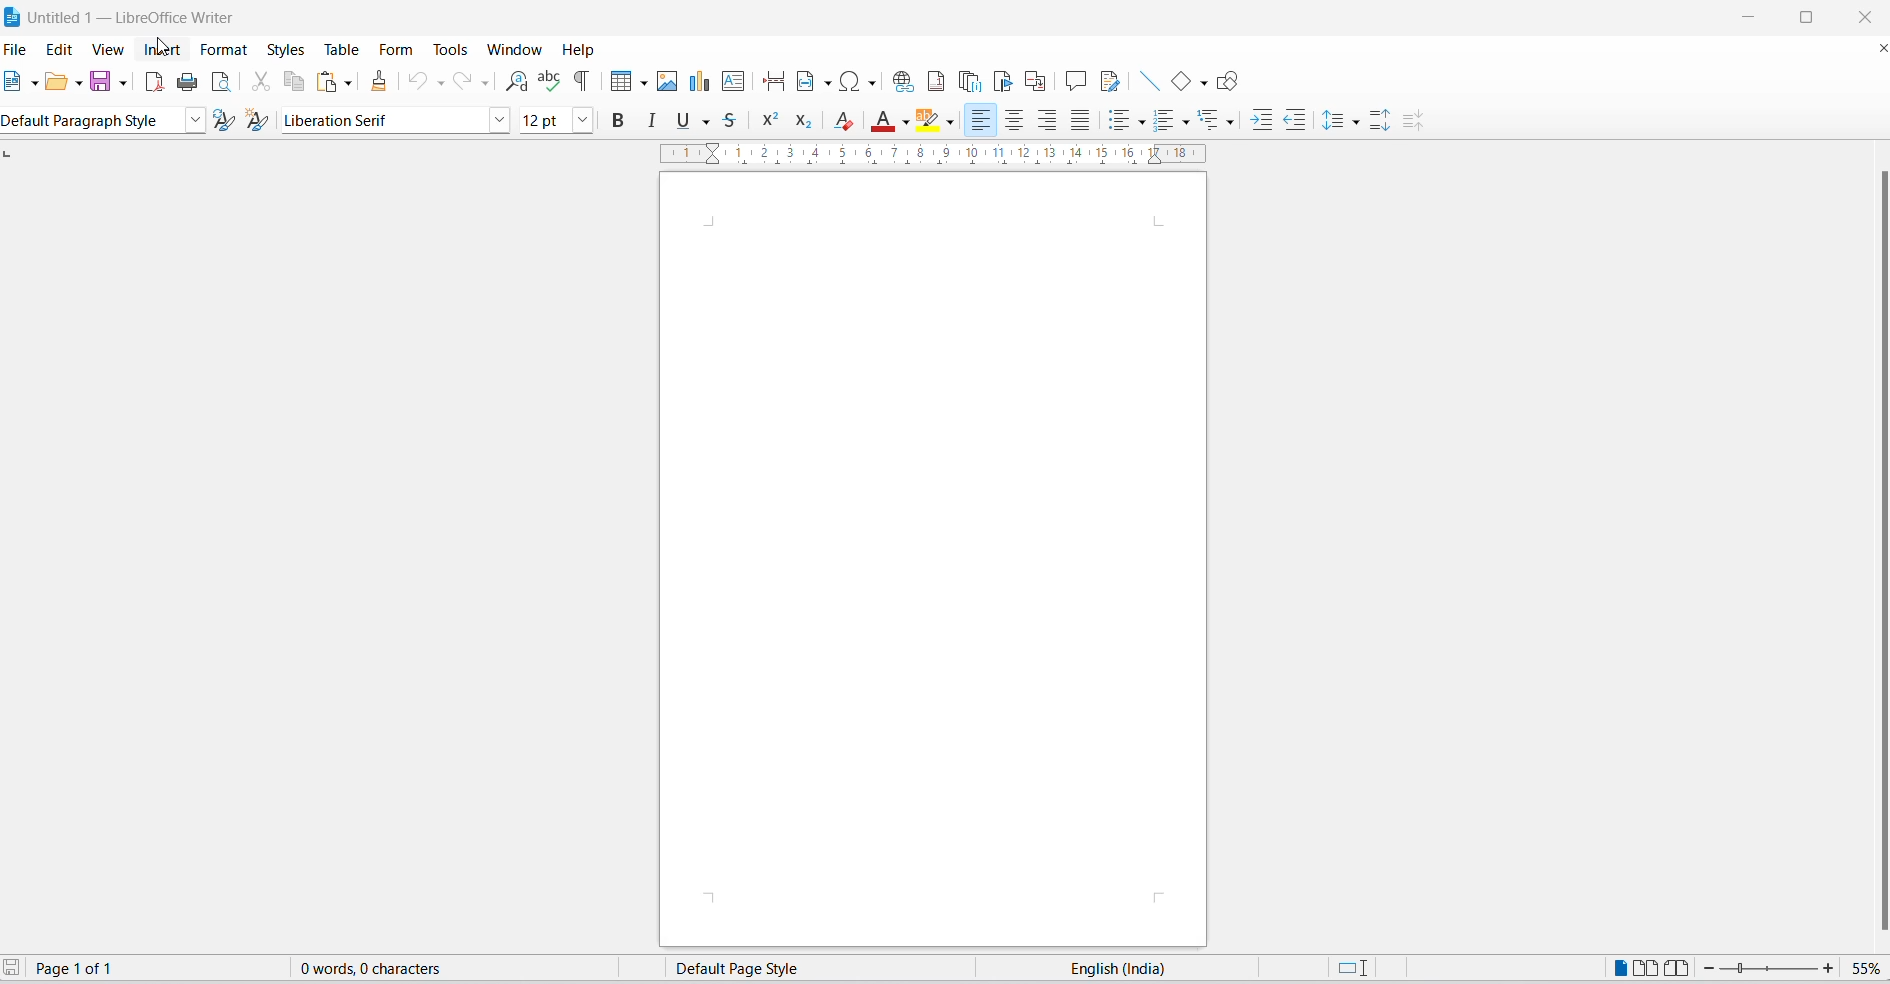 This screenshot has height=984, width=1890. I want to click on Untitled 1 - Libre Office Writer, so click(128, 16).